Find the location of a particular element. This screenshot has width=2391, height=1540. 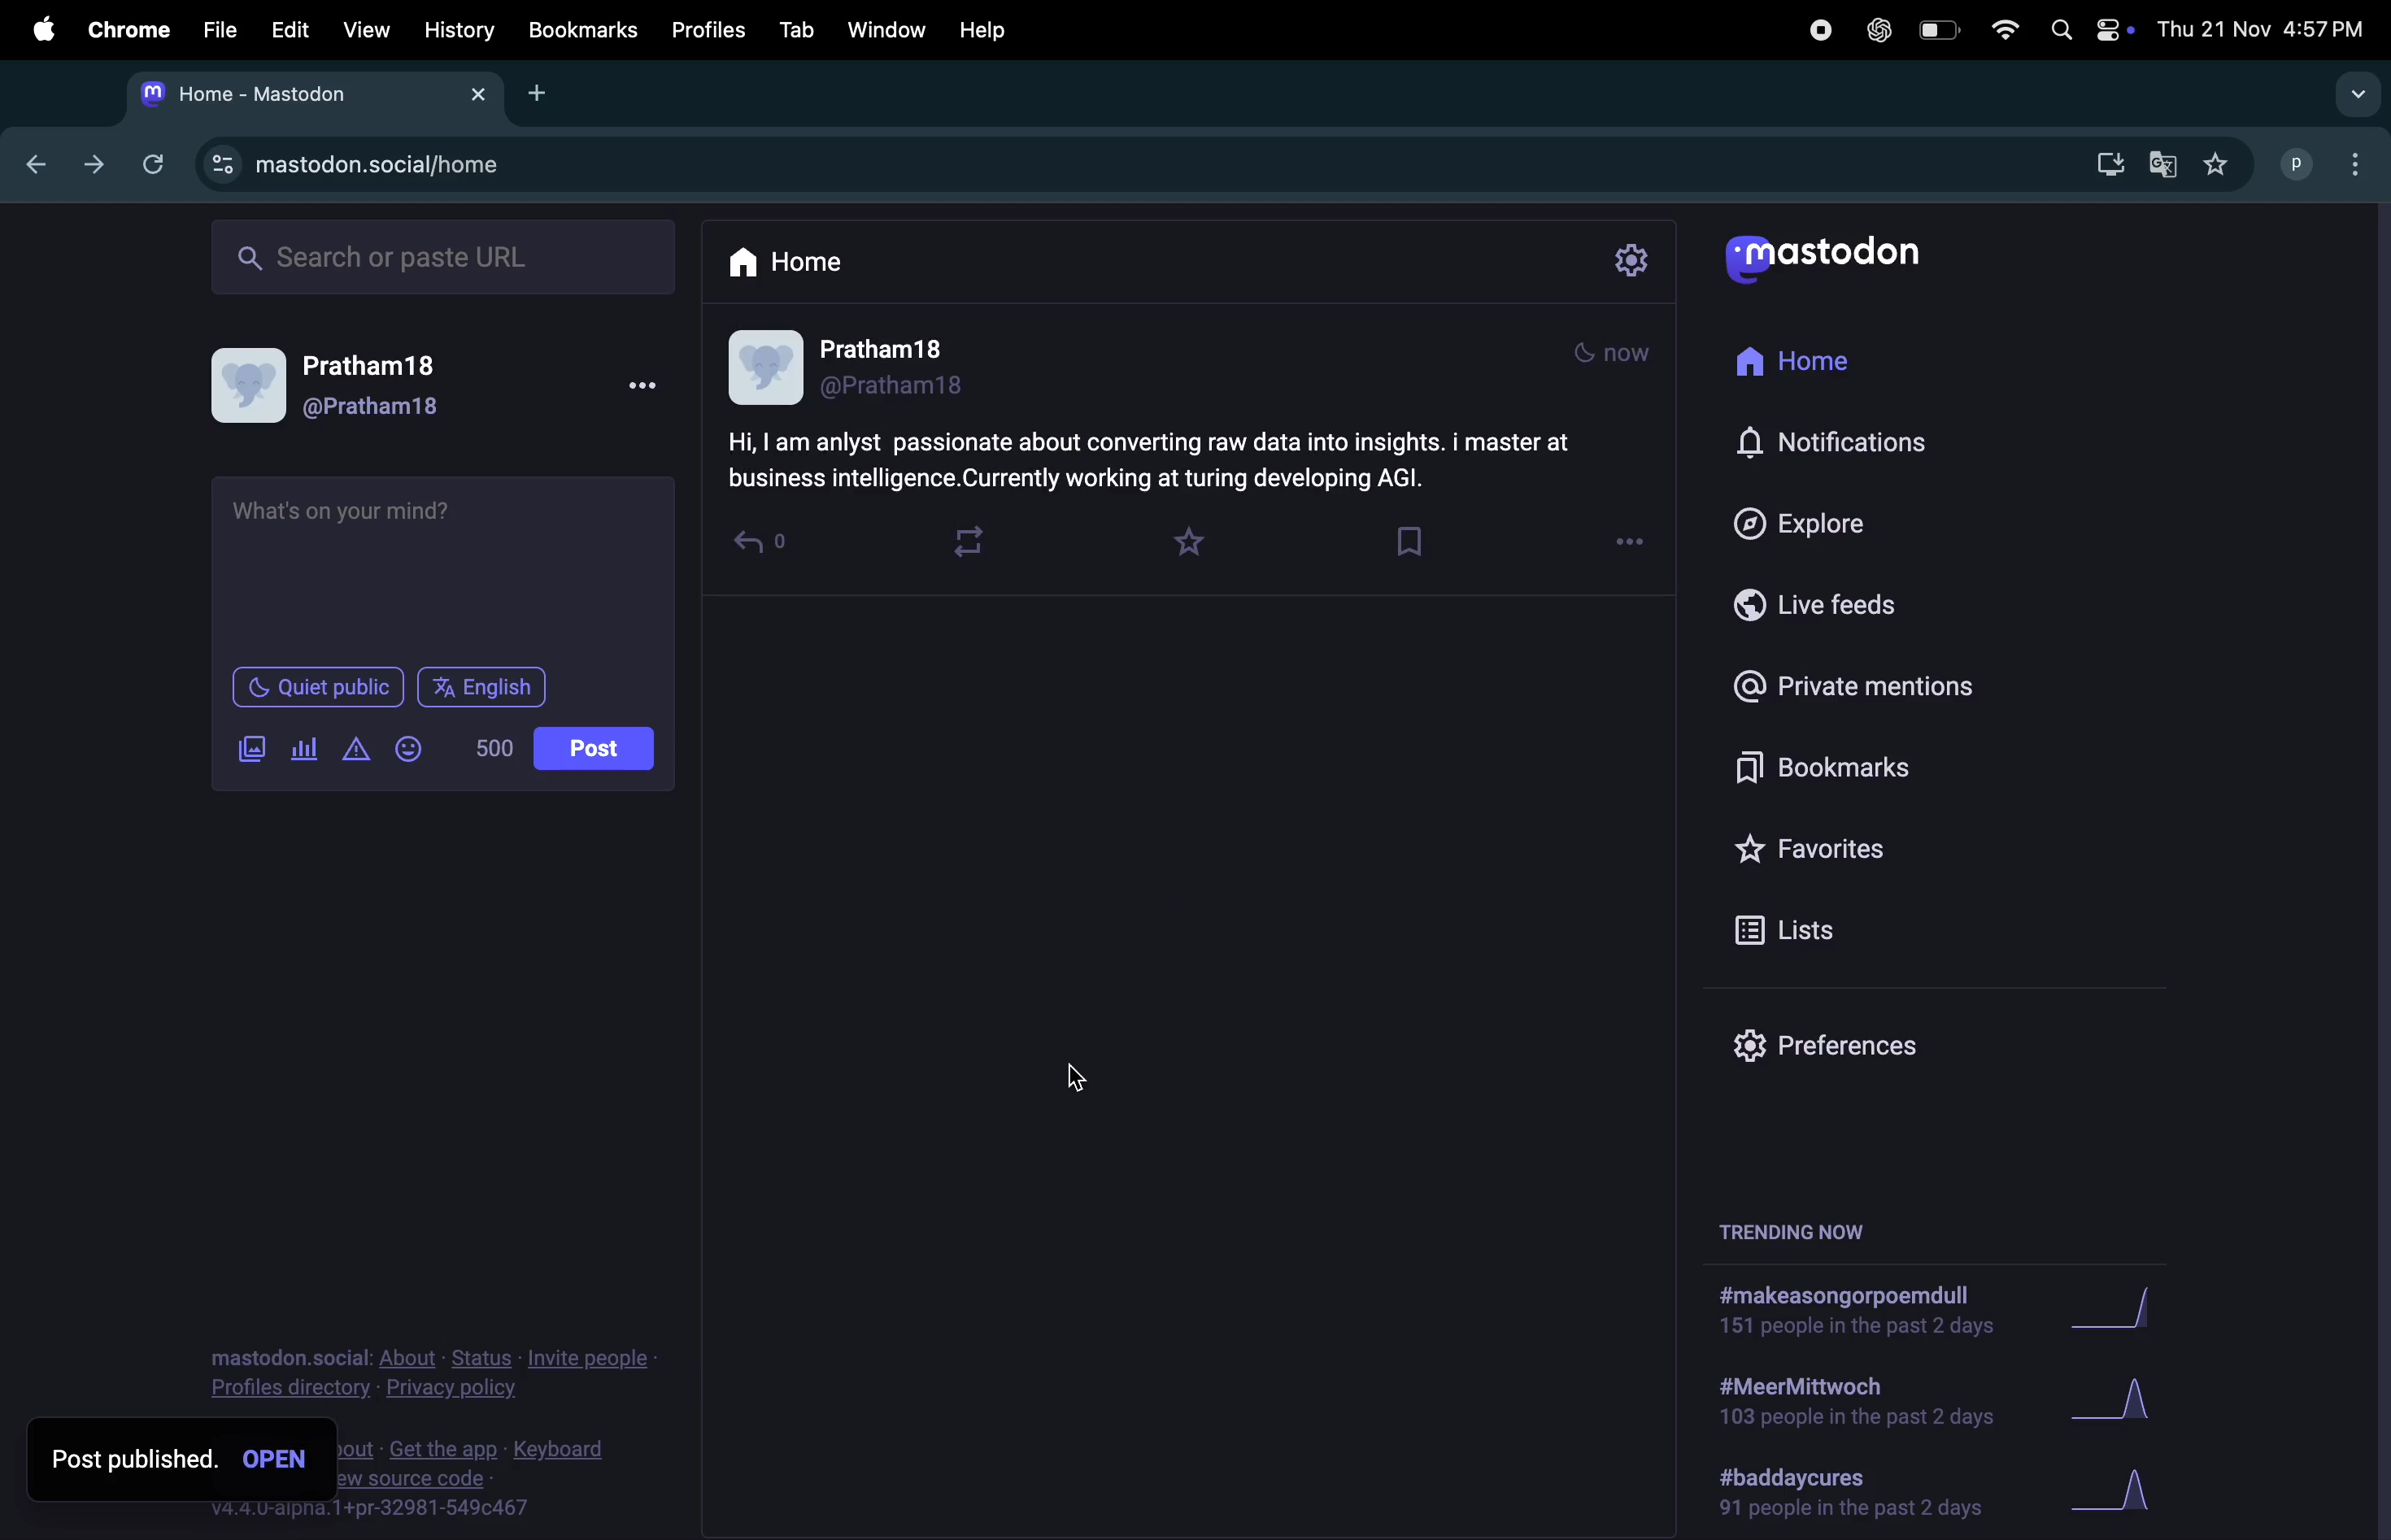

graph is located at coordinates (2114, 1400).